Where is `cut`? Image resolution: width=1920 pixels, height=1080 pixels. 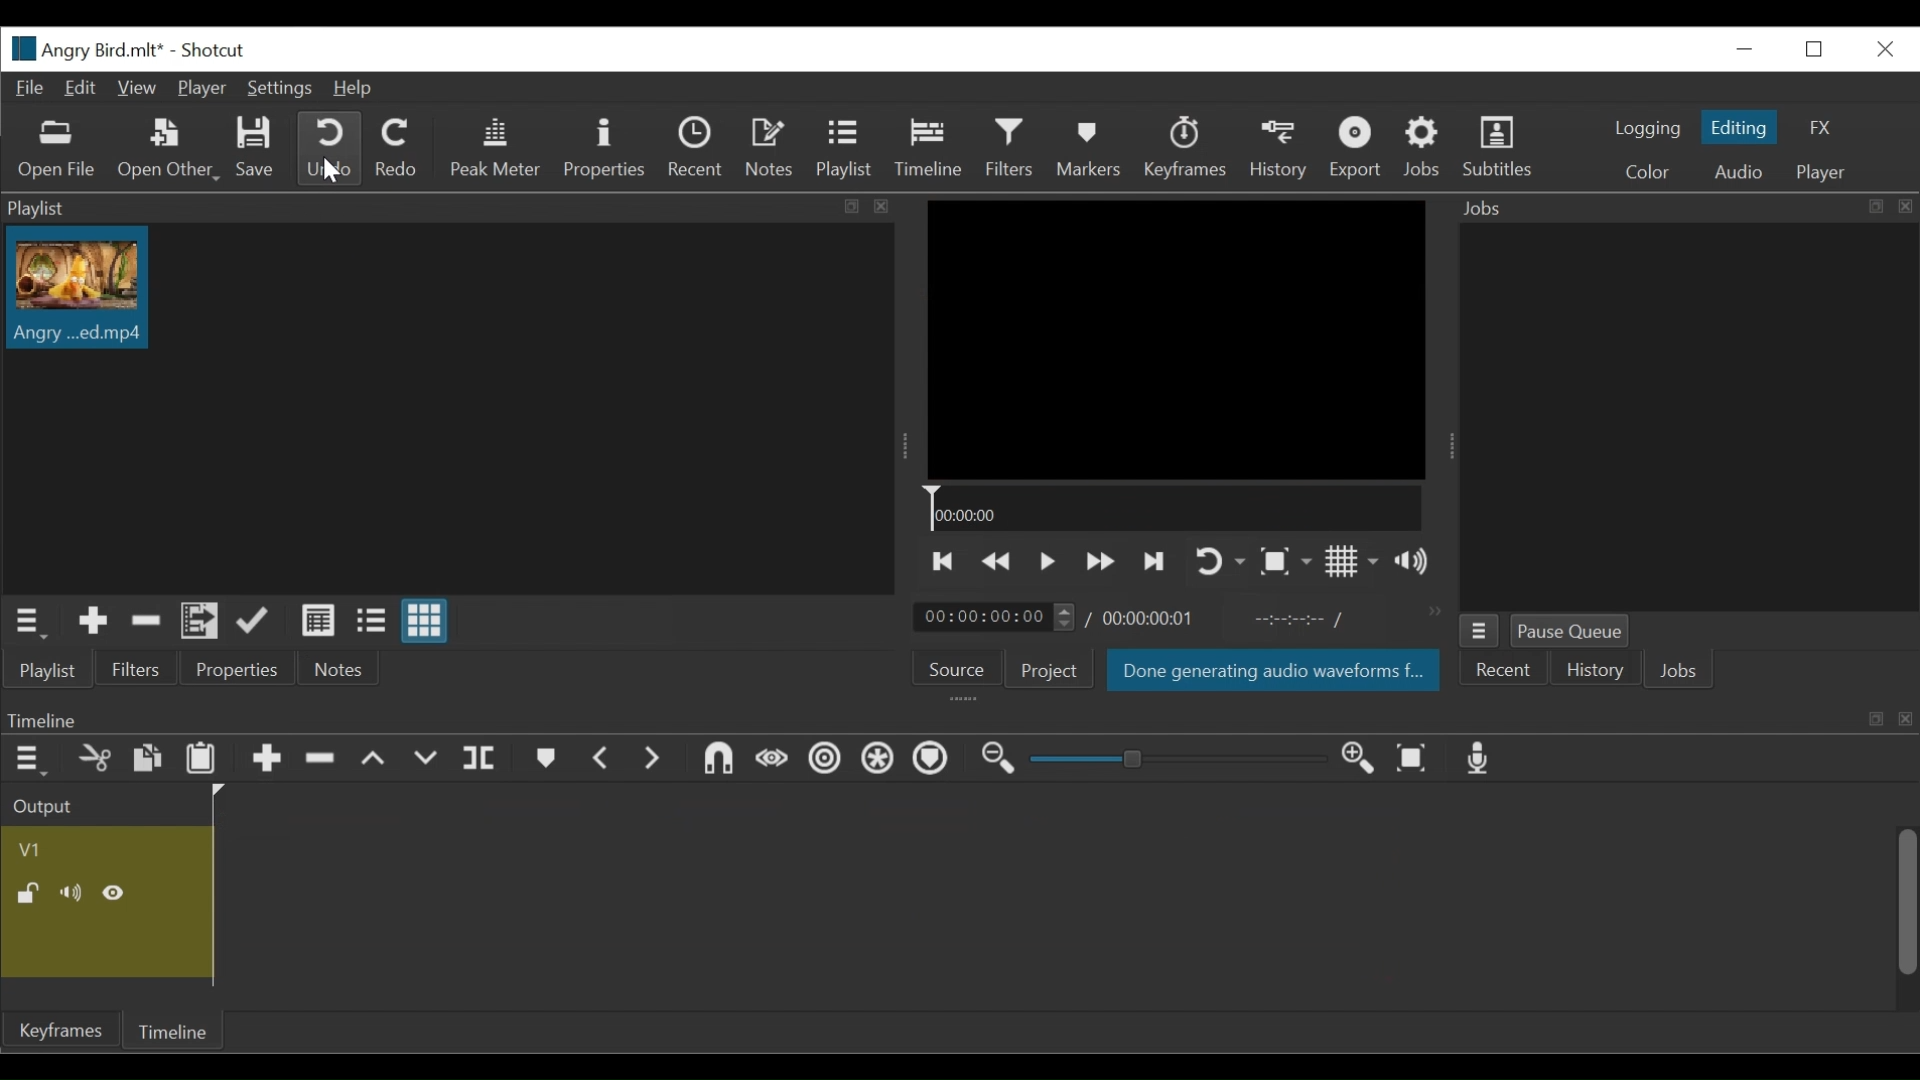 cut is located at coordinates (92, 758).